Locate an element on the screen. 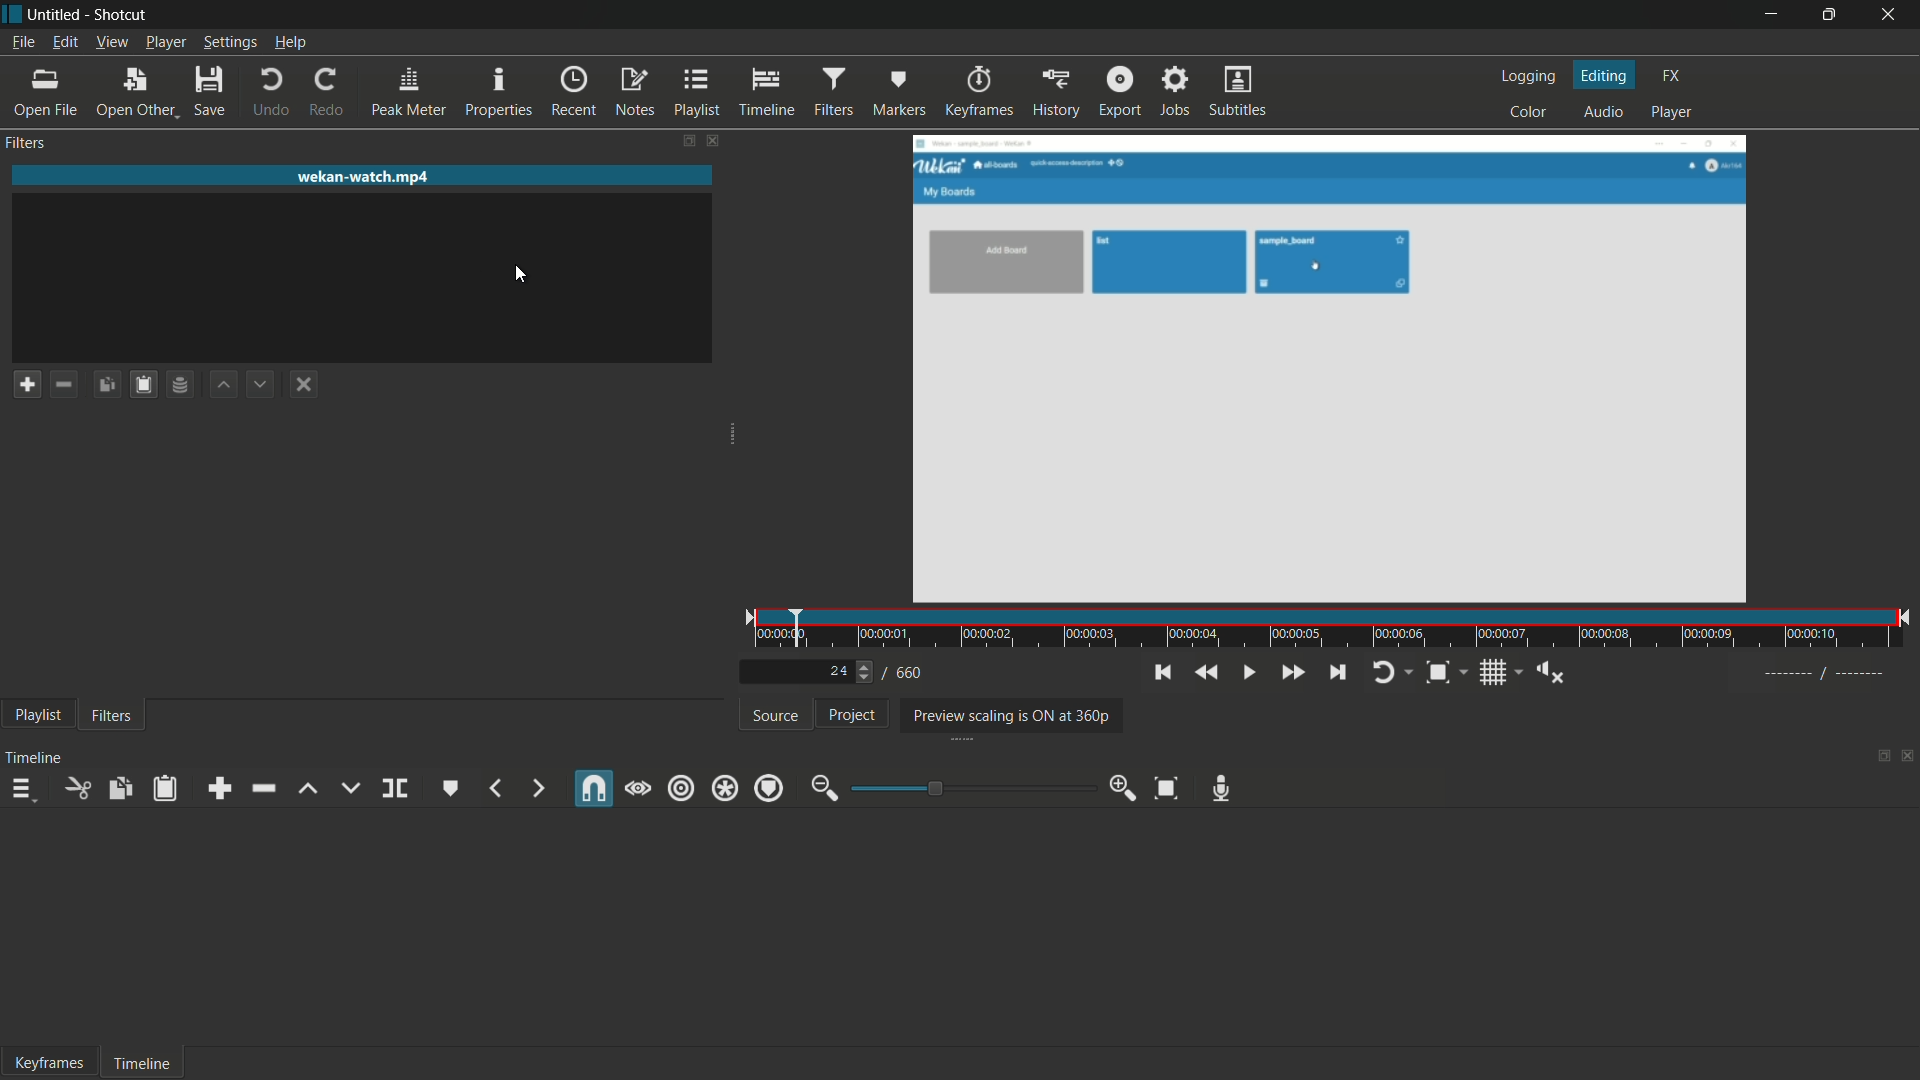  change layout is located at coordinates (681, 140).